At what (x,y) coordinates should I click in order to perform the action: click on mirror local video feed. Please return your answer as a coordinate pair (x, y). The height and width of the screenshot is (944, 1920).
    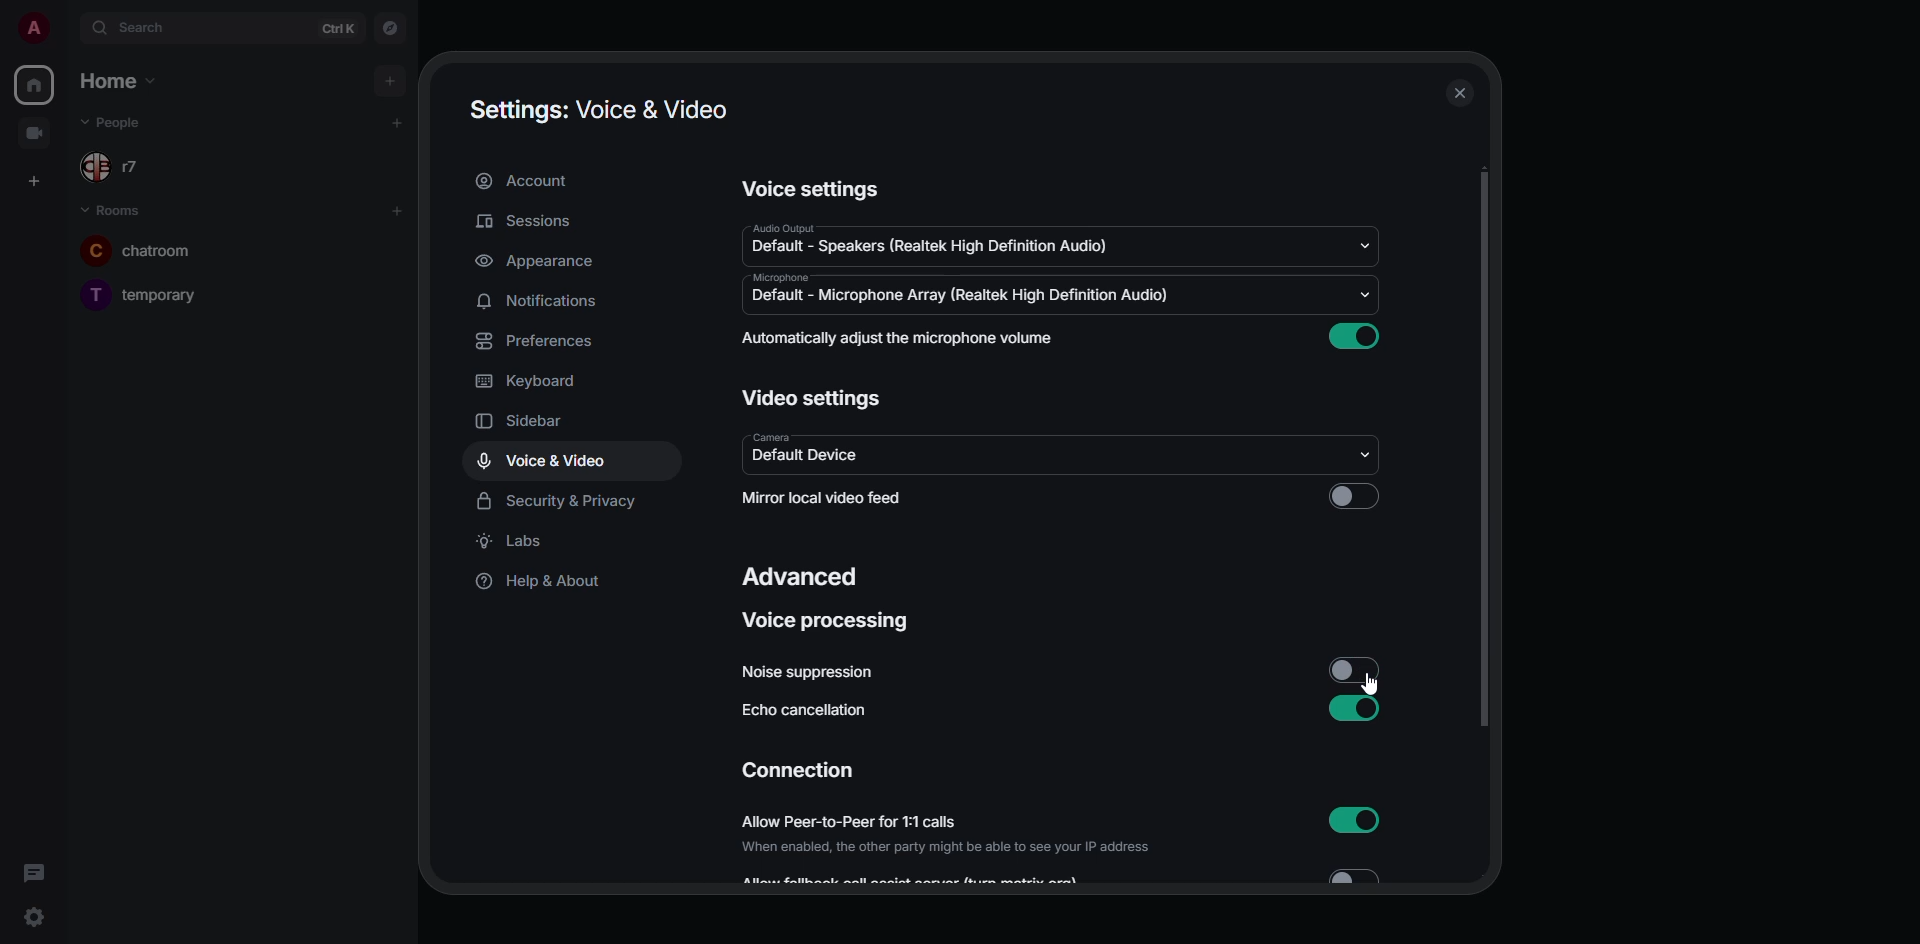
    Looking at the image, I should click on (828, 498).